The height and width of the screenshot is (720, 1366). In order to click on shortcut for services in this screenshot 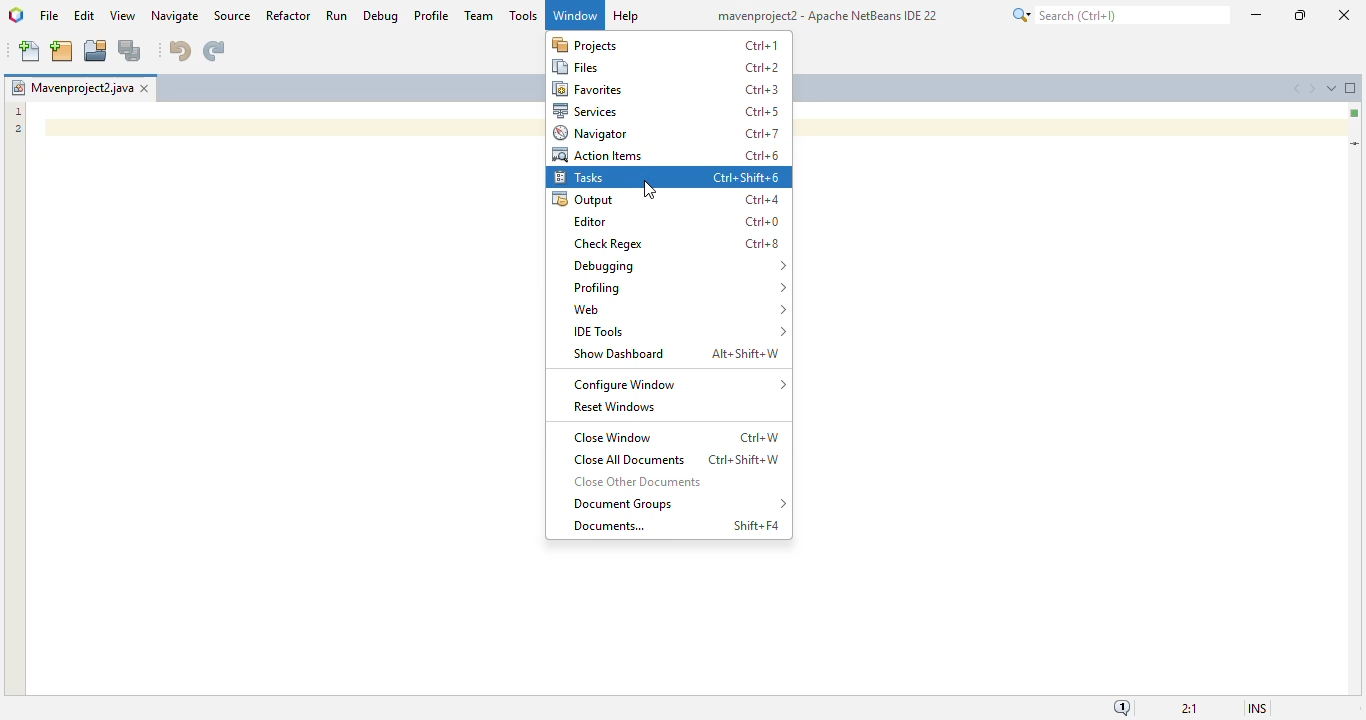, I will do `click(762, 112)`.